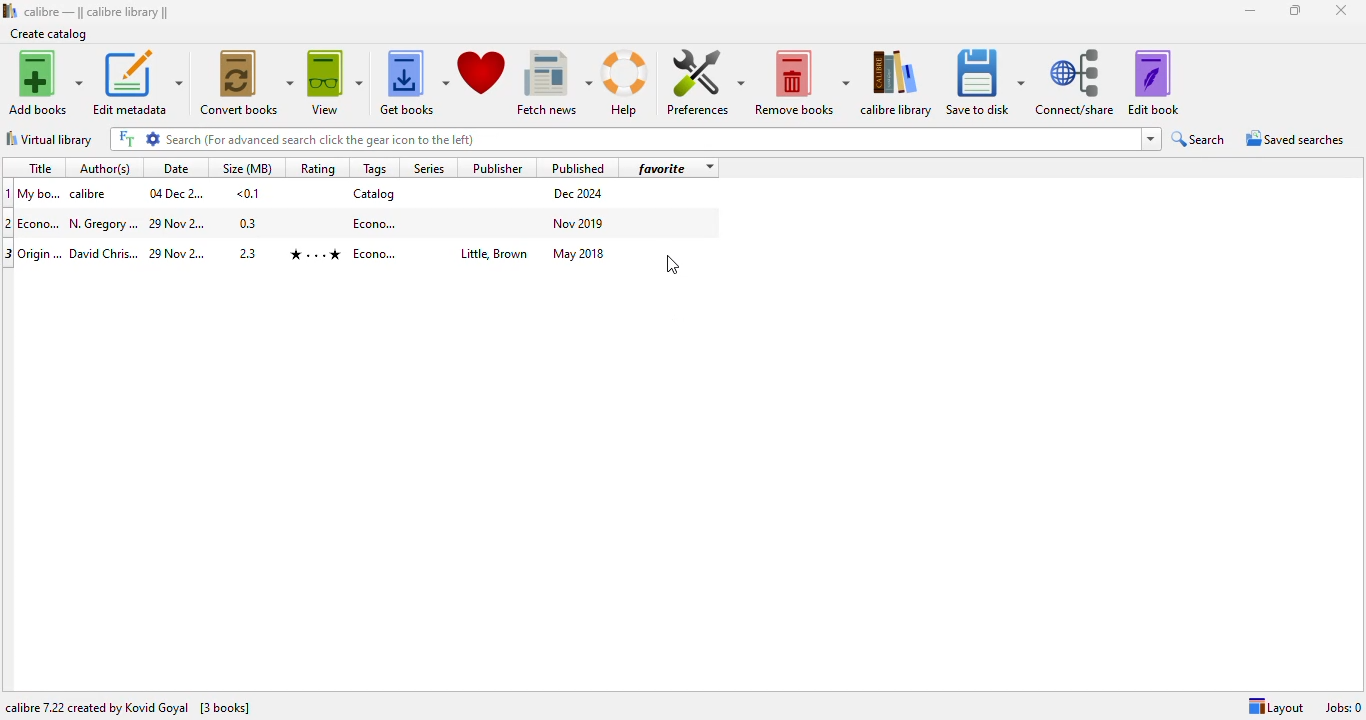  Describe the element at coordinates (49, 139) in the screenshot. I see `virtual library` at that location.